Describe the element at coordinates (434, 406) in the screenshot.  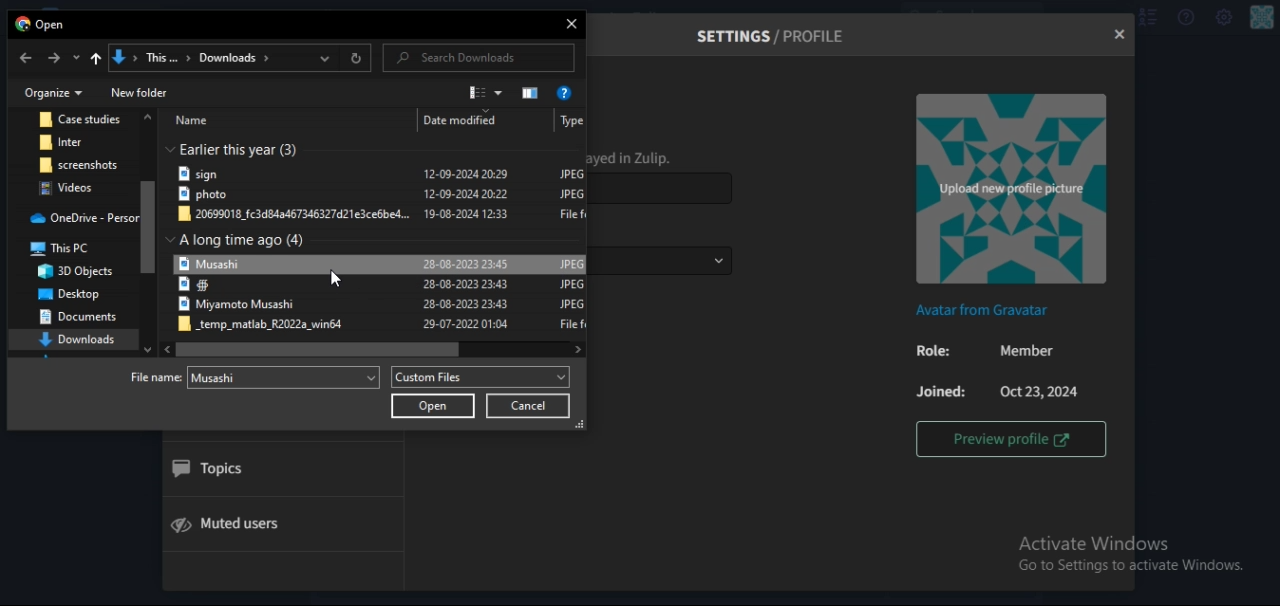
I see `open` at that location.